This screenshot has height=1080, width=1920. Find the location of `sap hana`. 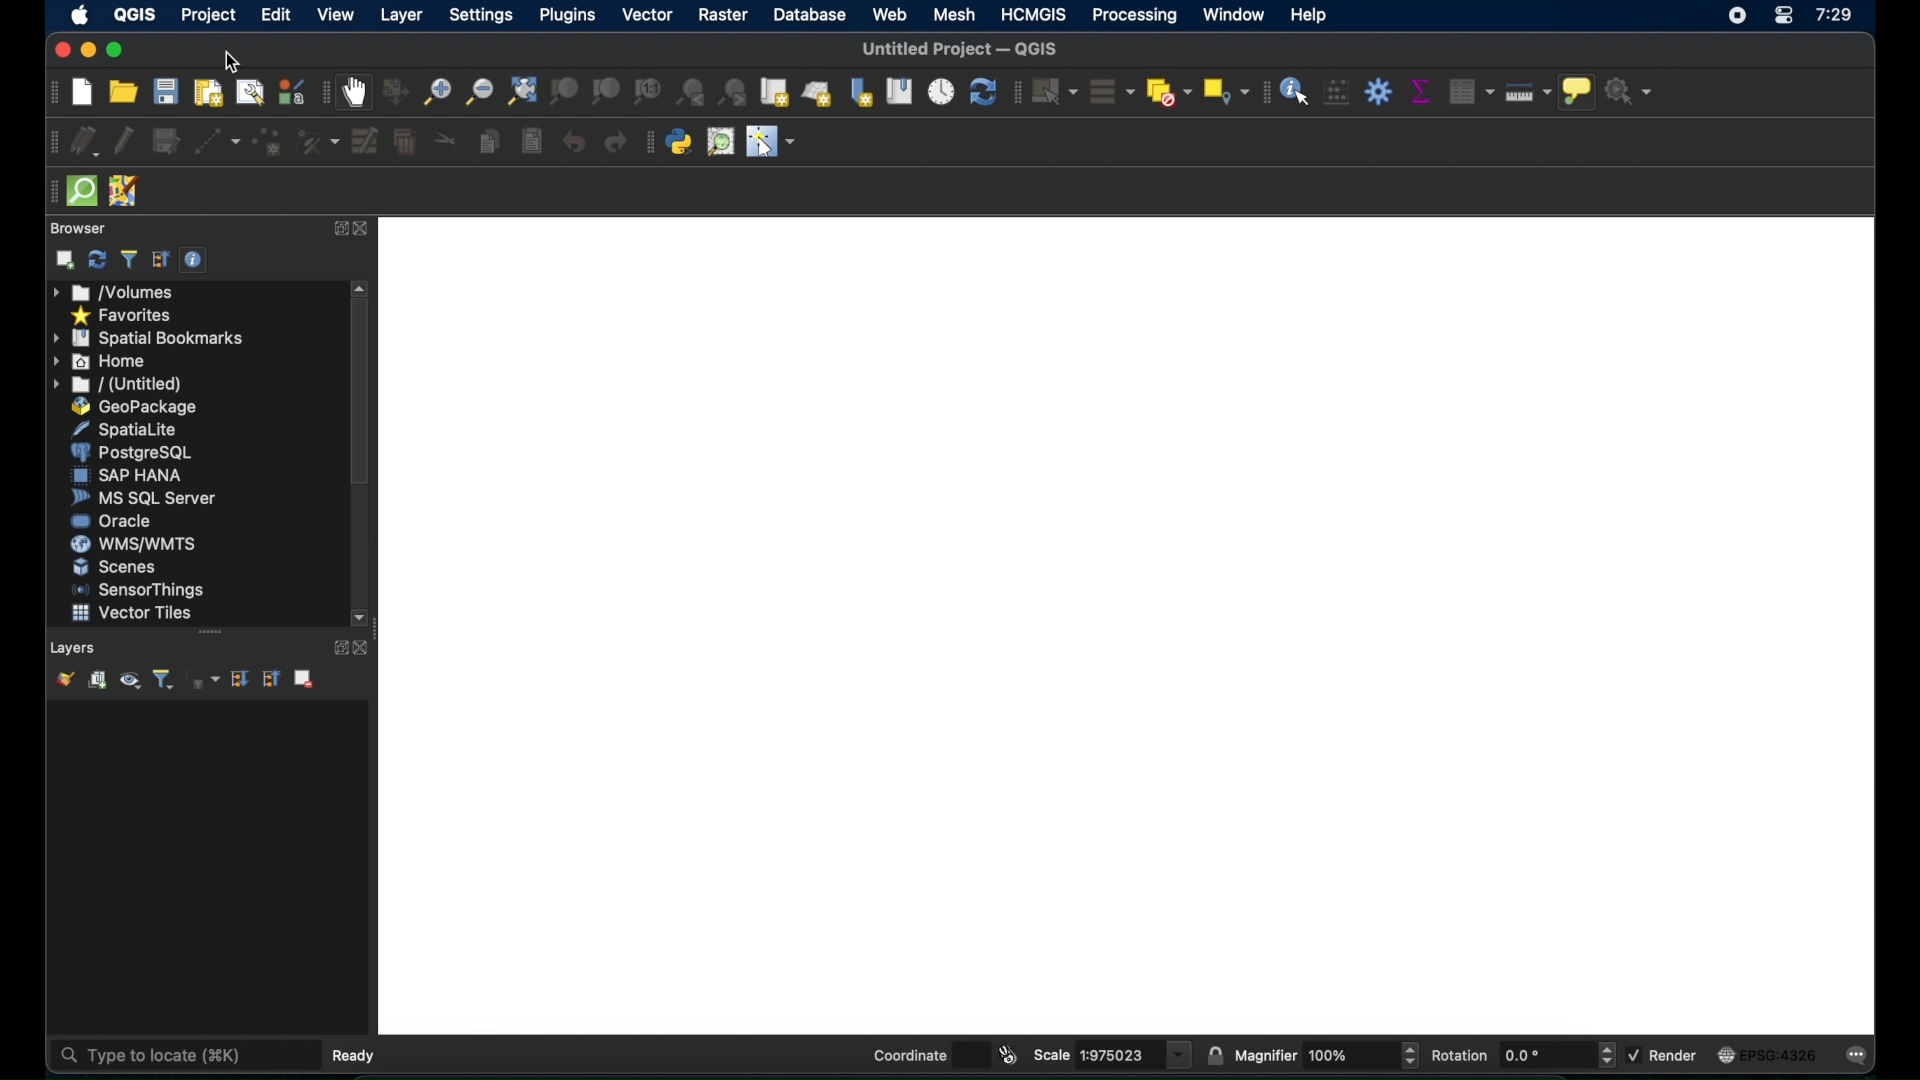

sap hana is located at coordinates (130, 475).